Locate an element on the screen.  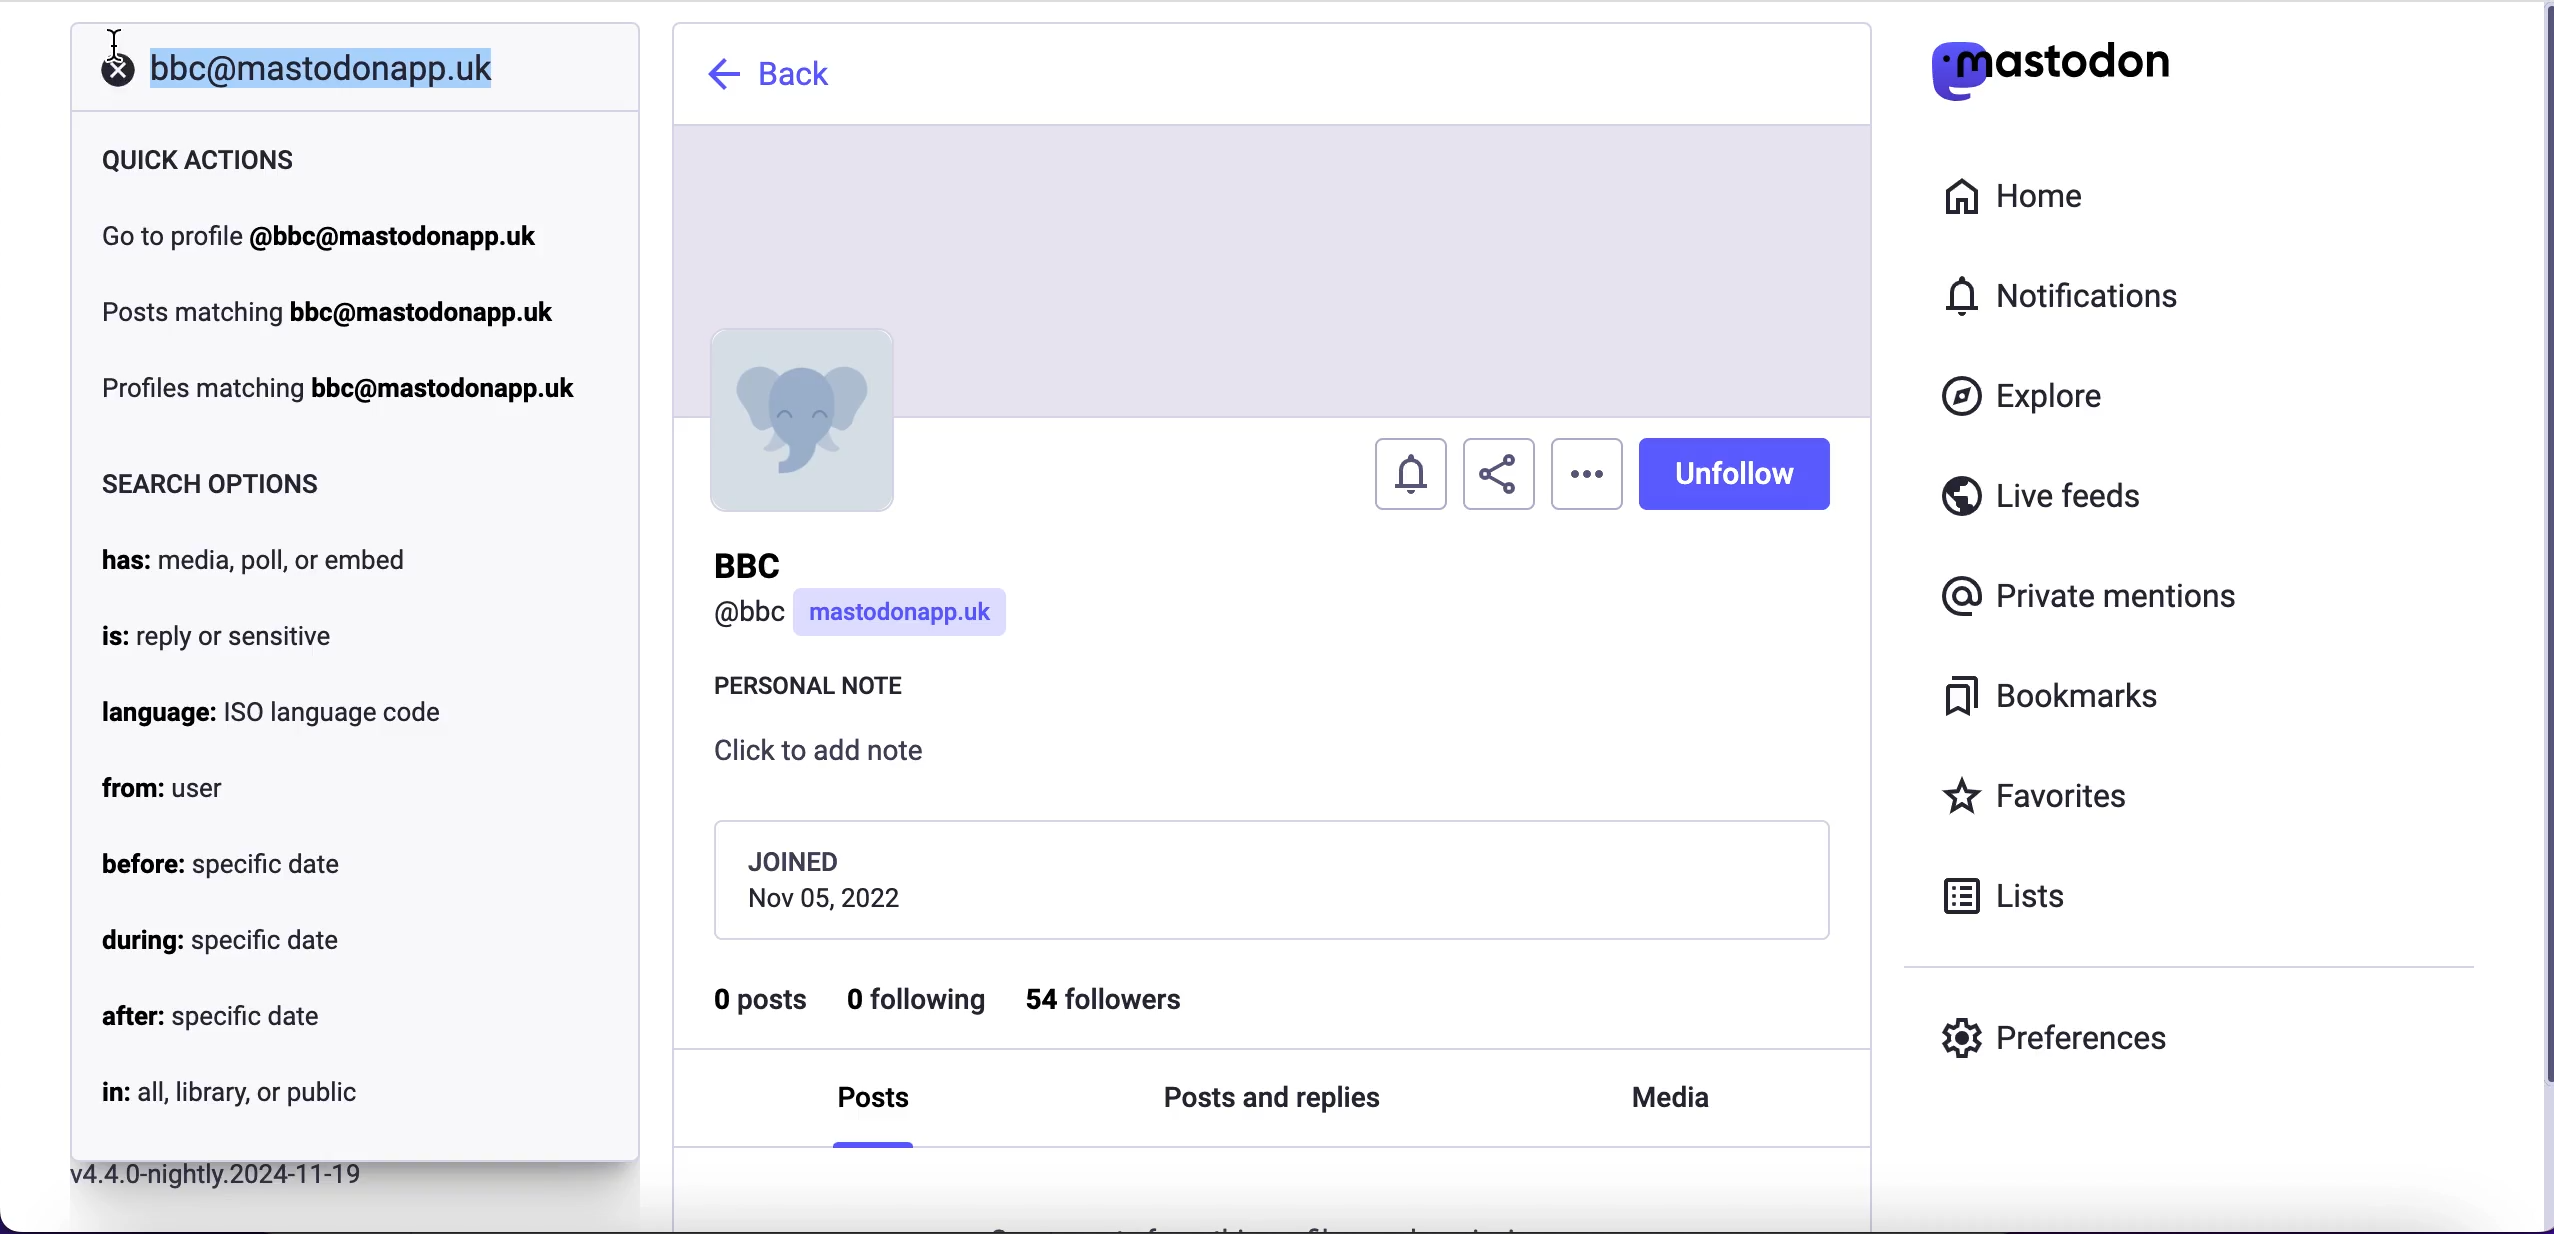
posts is located at coordinates (881, 1105).